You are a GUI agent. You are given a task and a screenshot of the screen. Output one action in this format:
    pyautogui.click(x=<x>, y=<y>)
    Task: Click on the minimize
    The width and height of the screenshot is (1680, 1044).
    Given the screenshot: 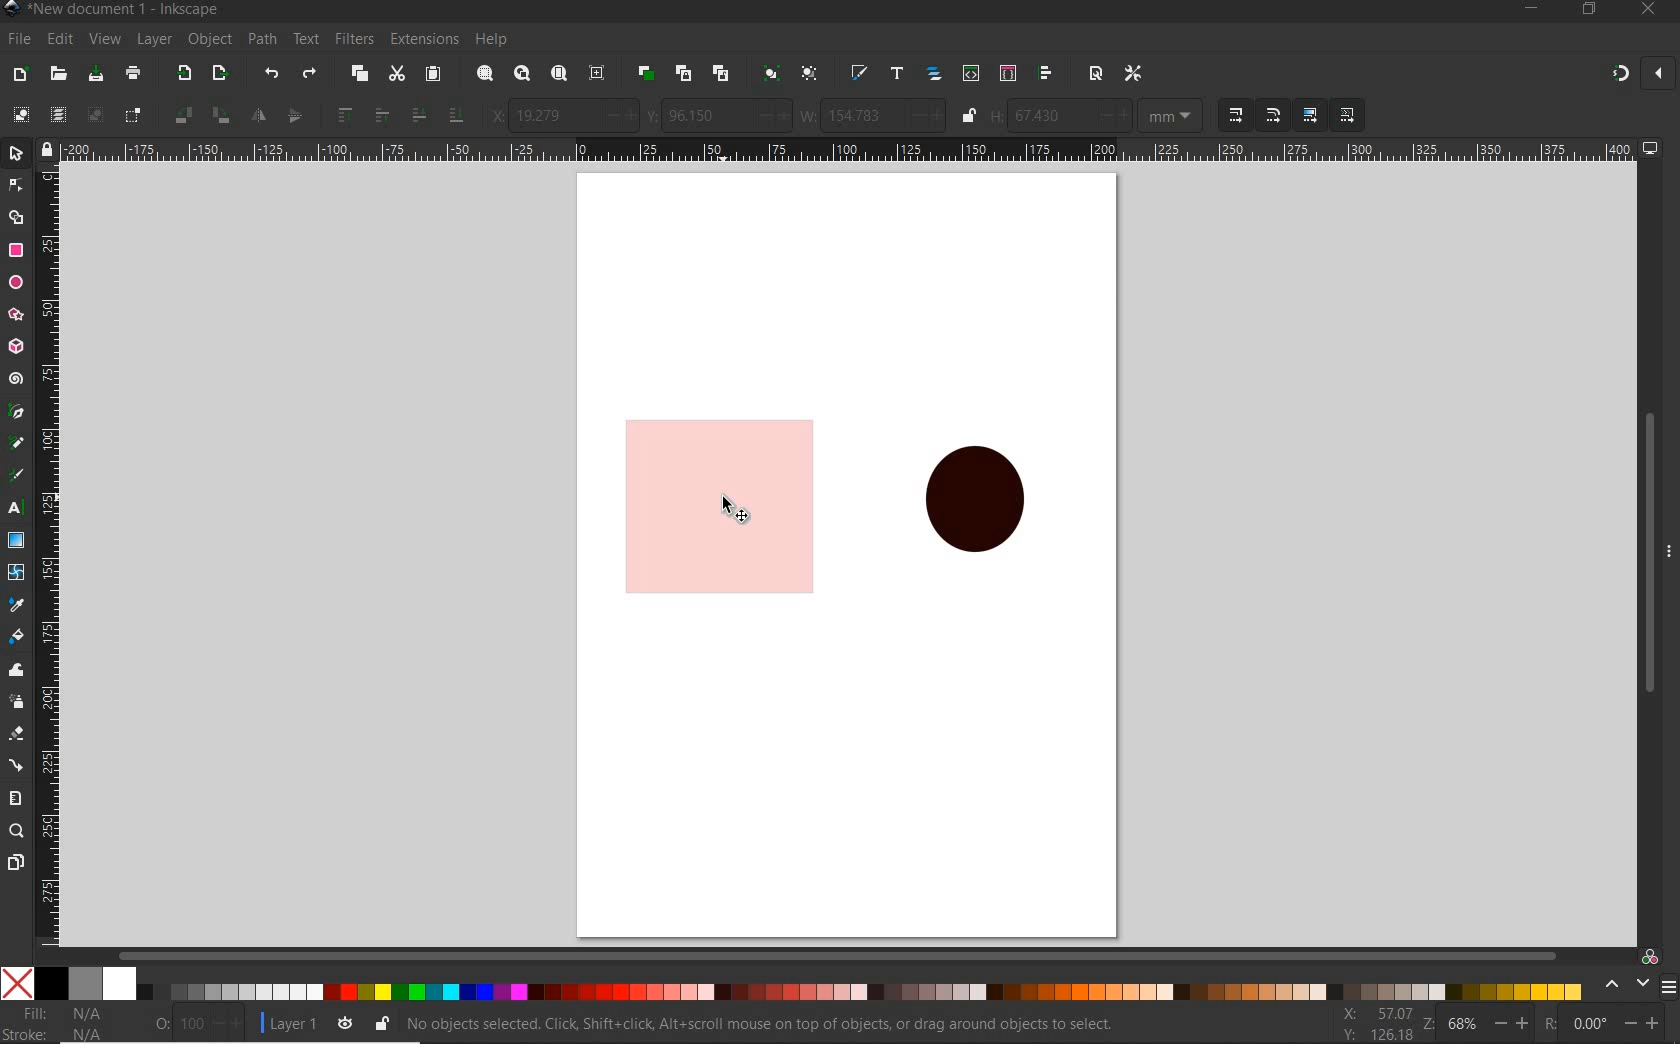 What is the action you would take?
    pyautogui.click(x=1533, y=7)
    